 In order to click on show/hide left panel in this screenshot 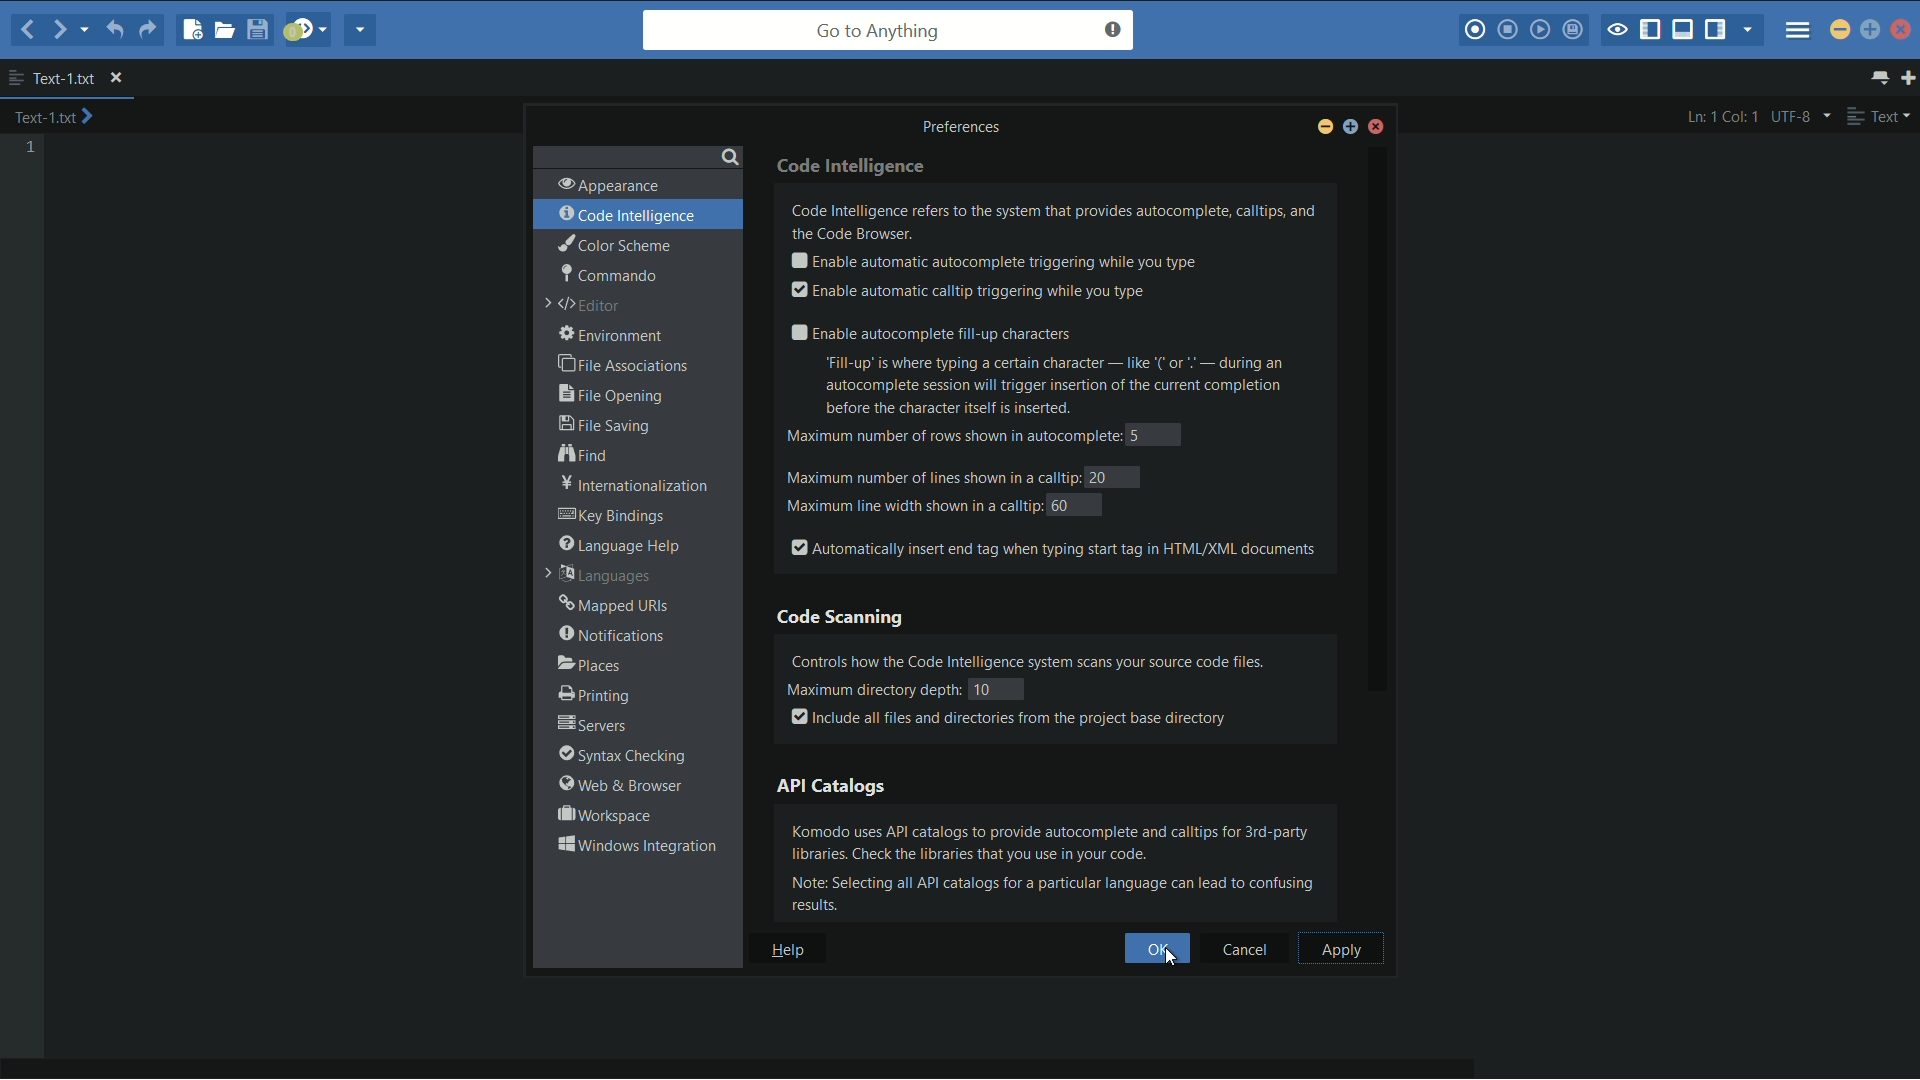, I will do `click(1651, 32)`.